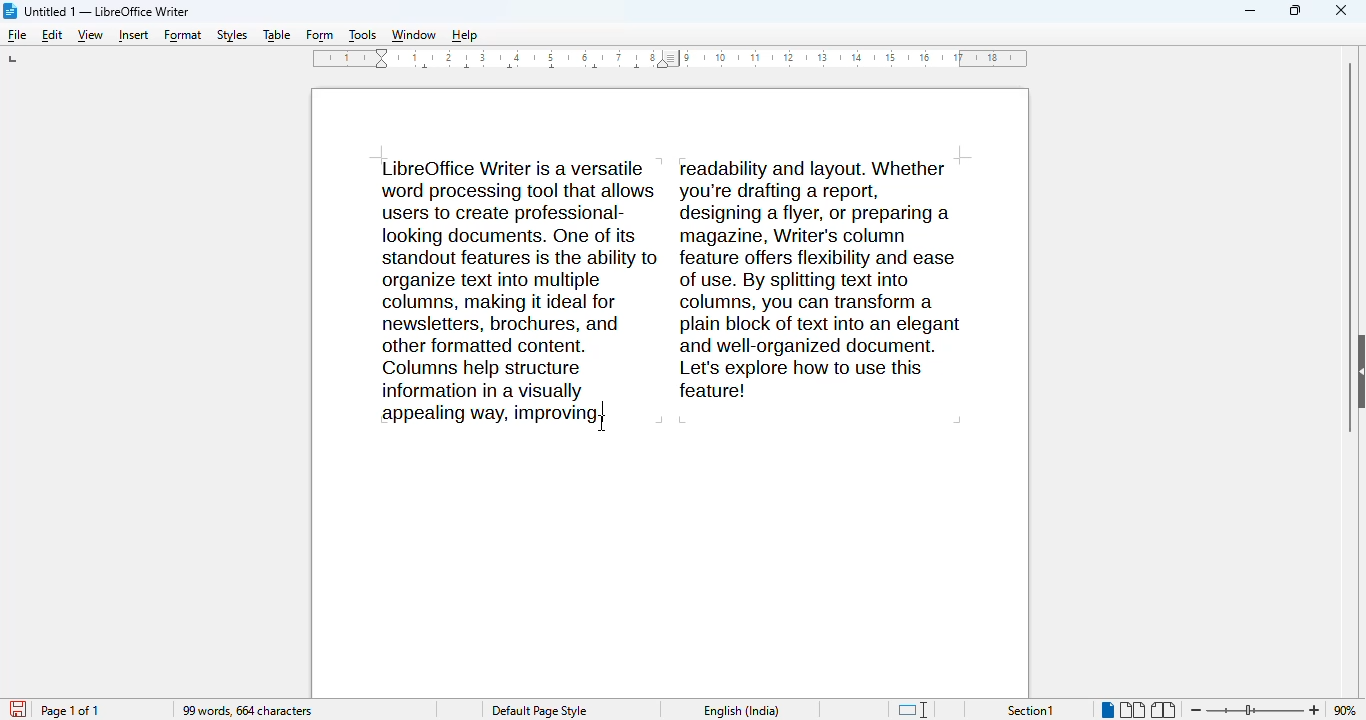 This screenshot has height=720, width=1366. I want to click on standard selection, so click(912, 710).